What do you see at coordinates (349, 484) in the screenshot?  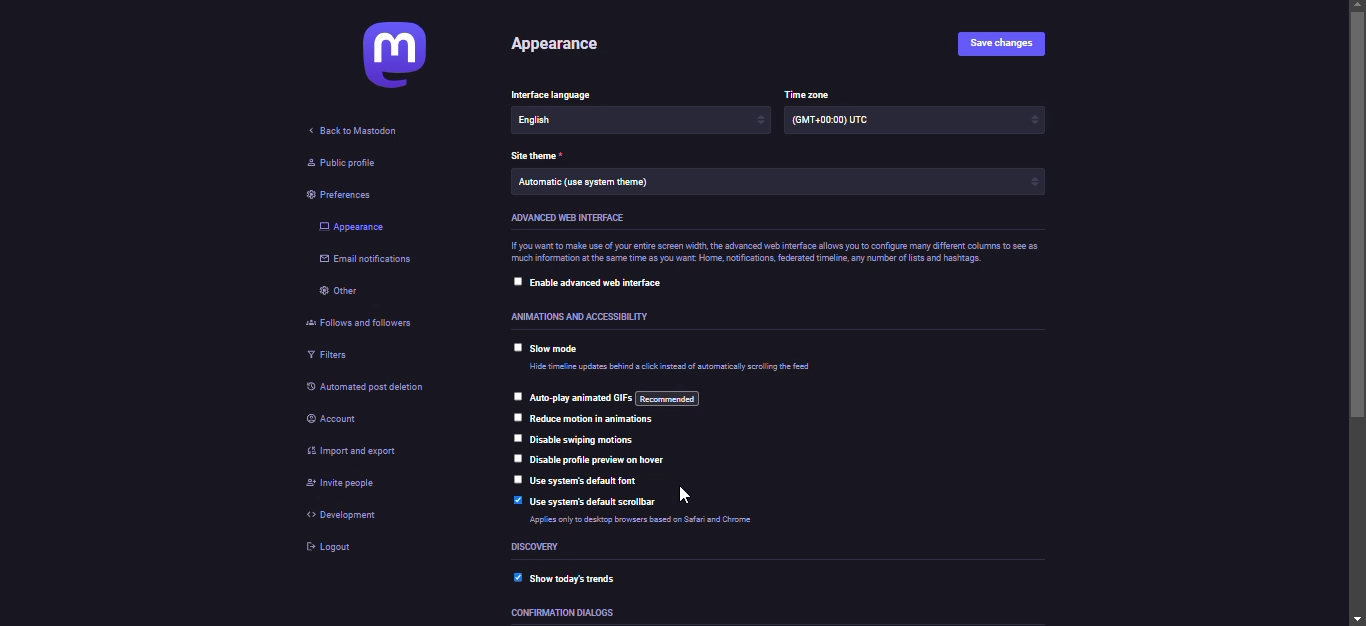 I see `invite people` at bounding box center [349, 484].